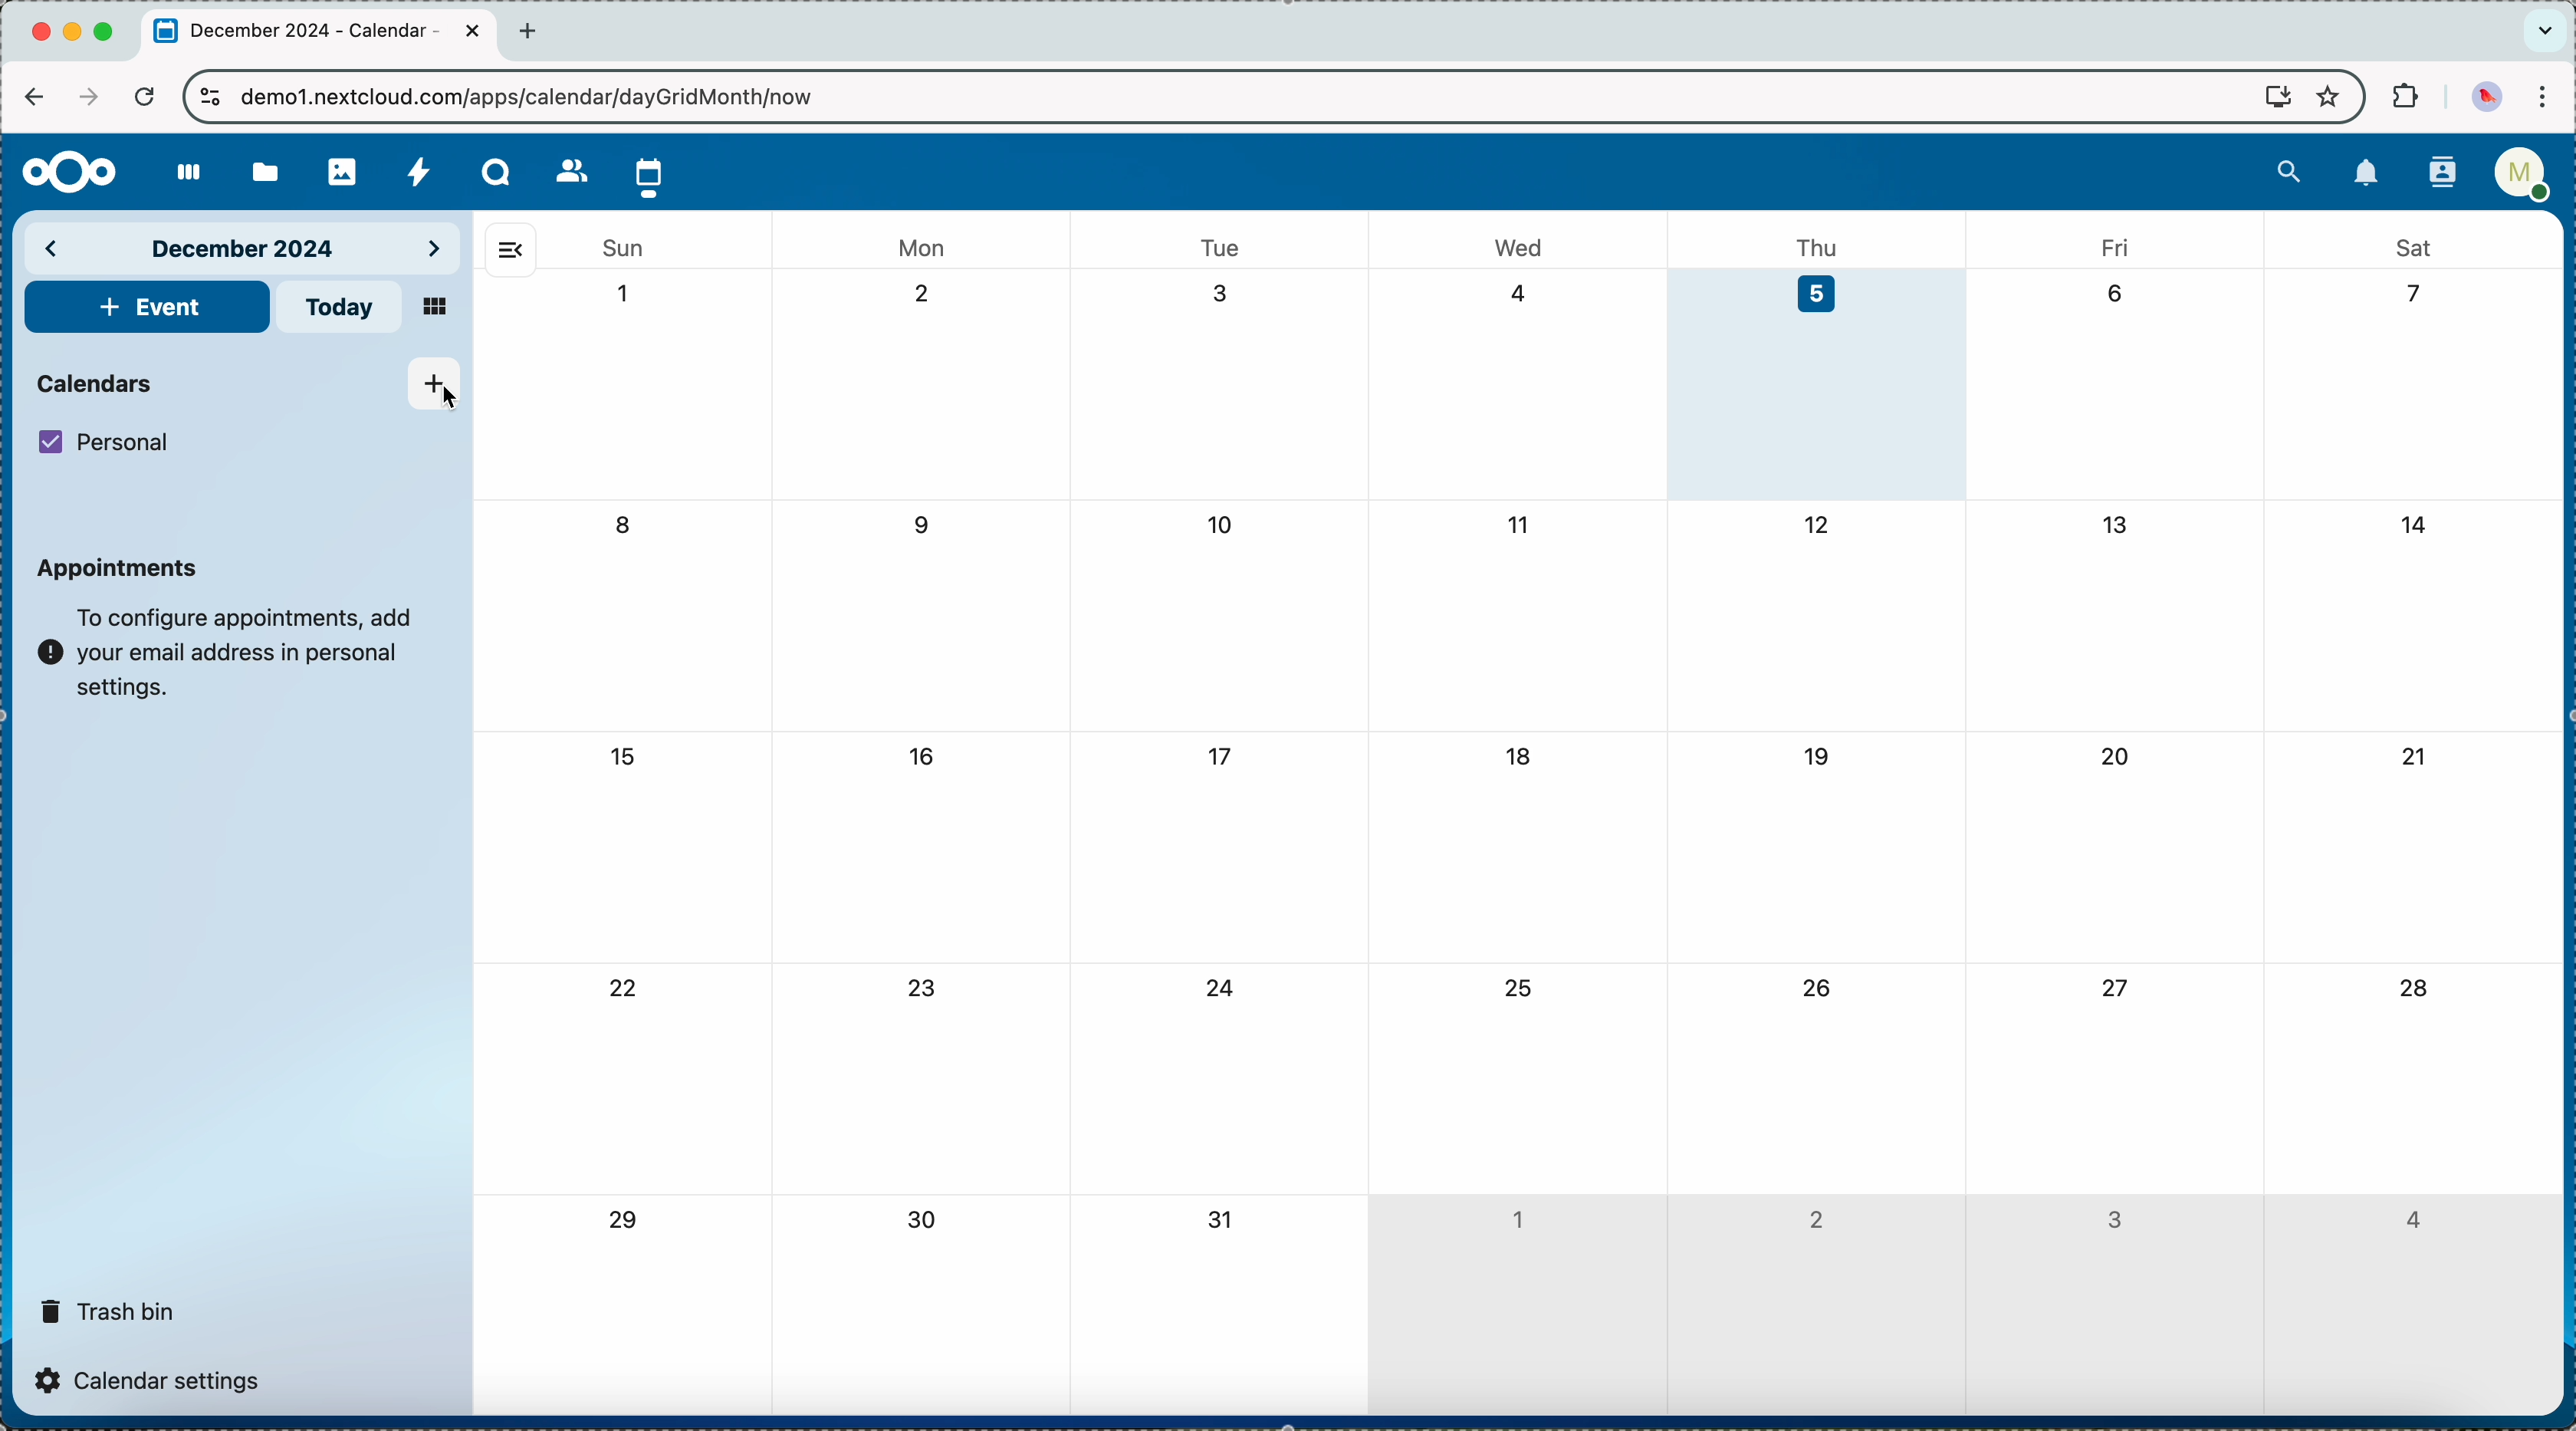 The height and width of the screenshot is (1431, 2576). Describe the element at coordinates (929, 1223) in the screenshot. I see `30` at that location.